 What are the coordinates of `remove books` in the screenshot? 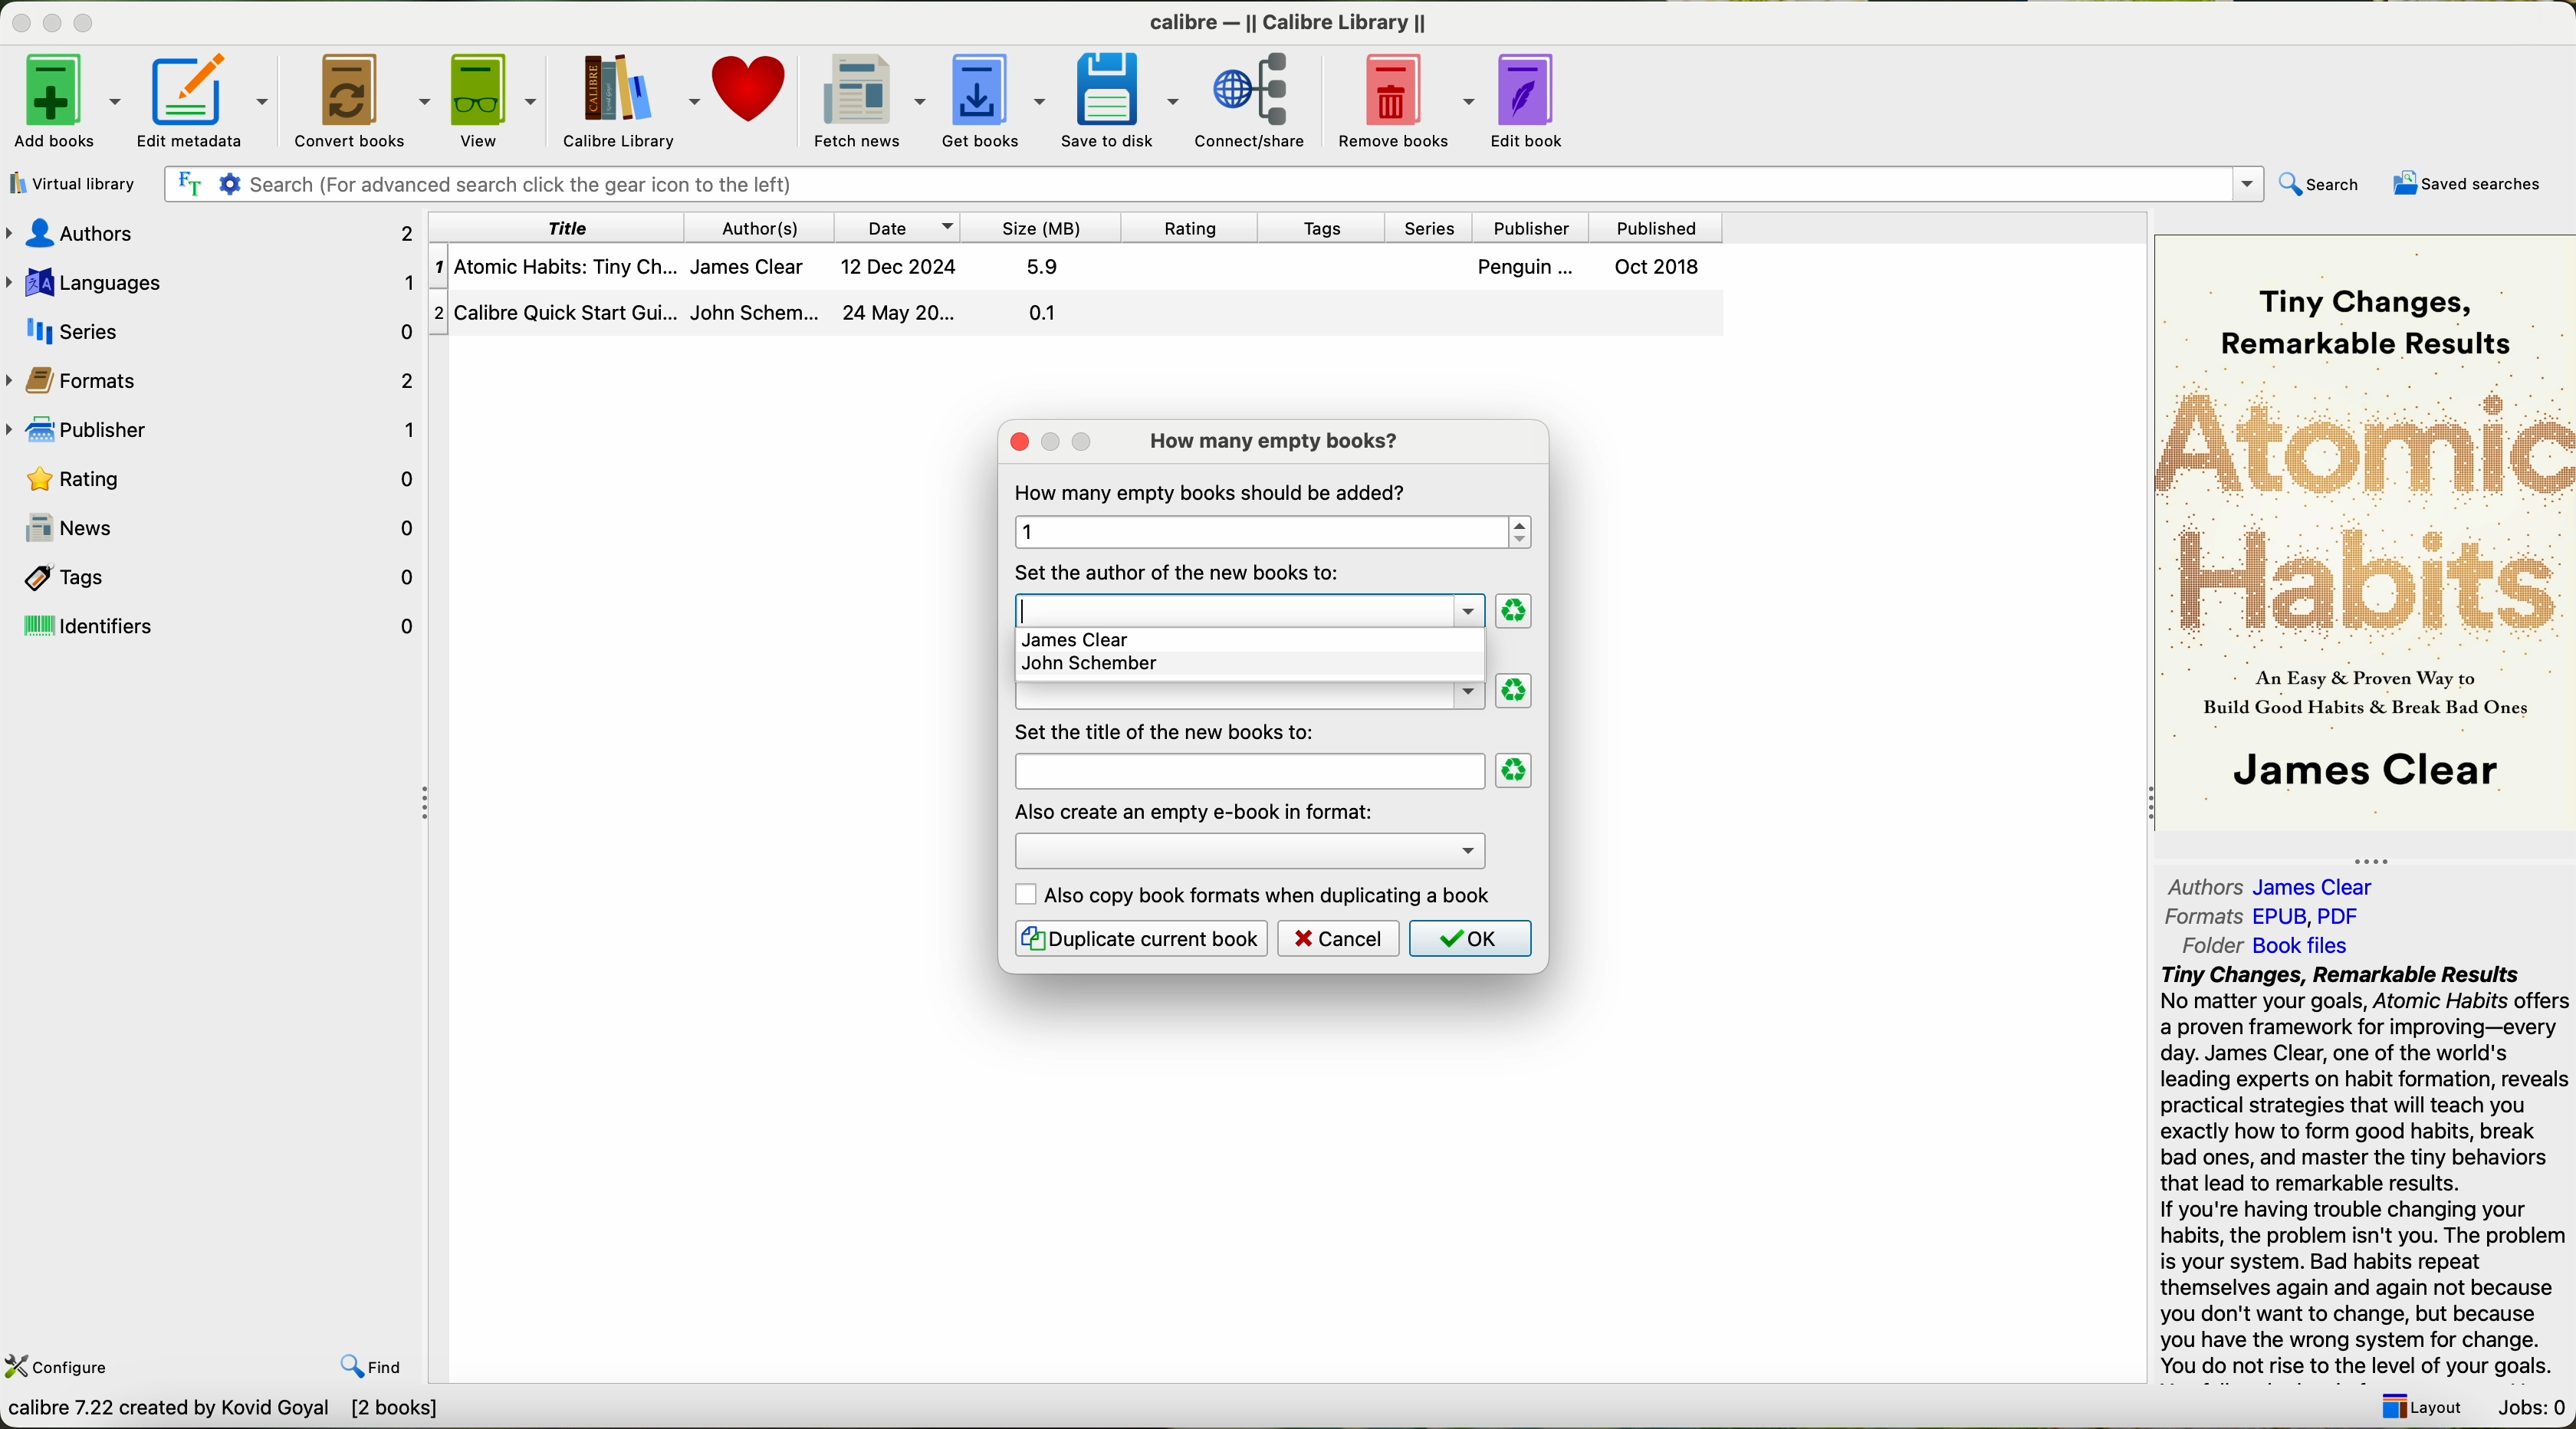 It's located at (1404, 102).